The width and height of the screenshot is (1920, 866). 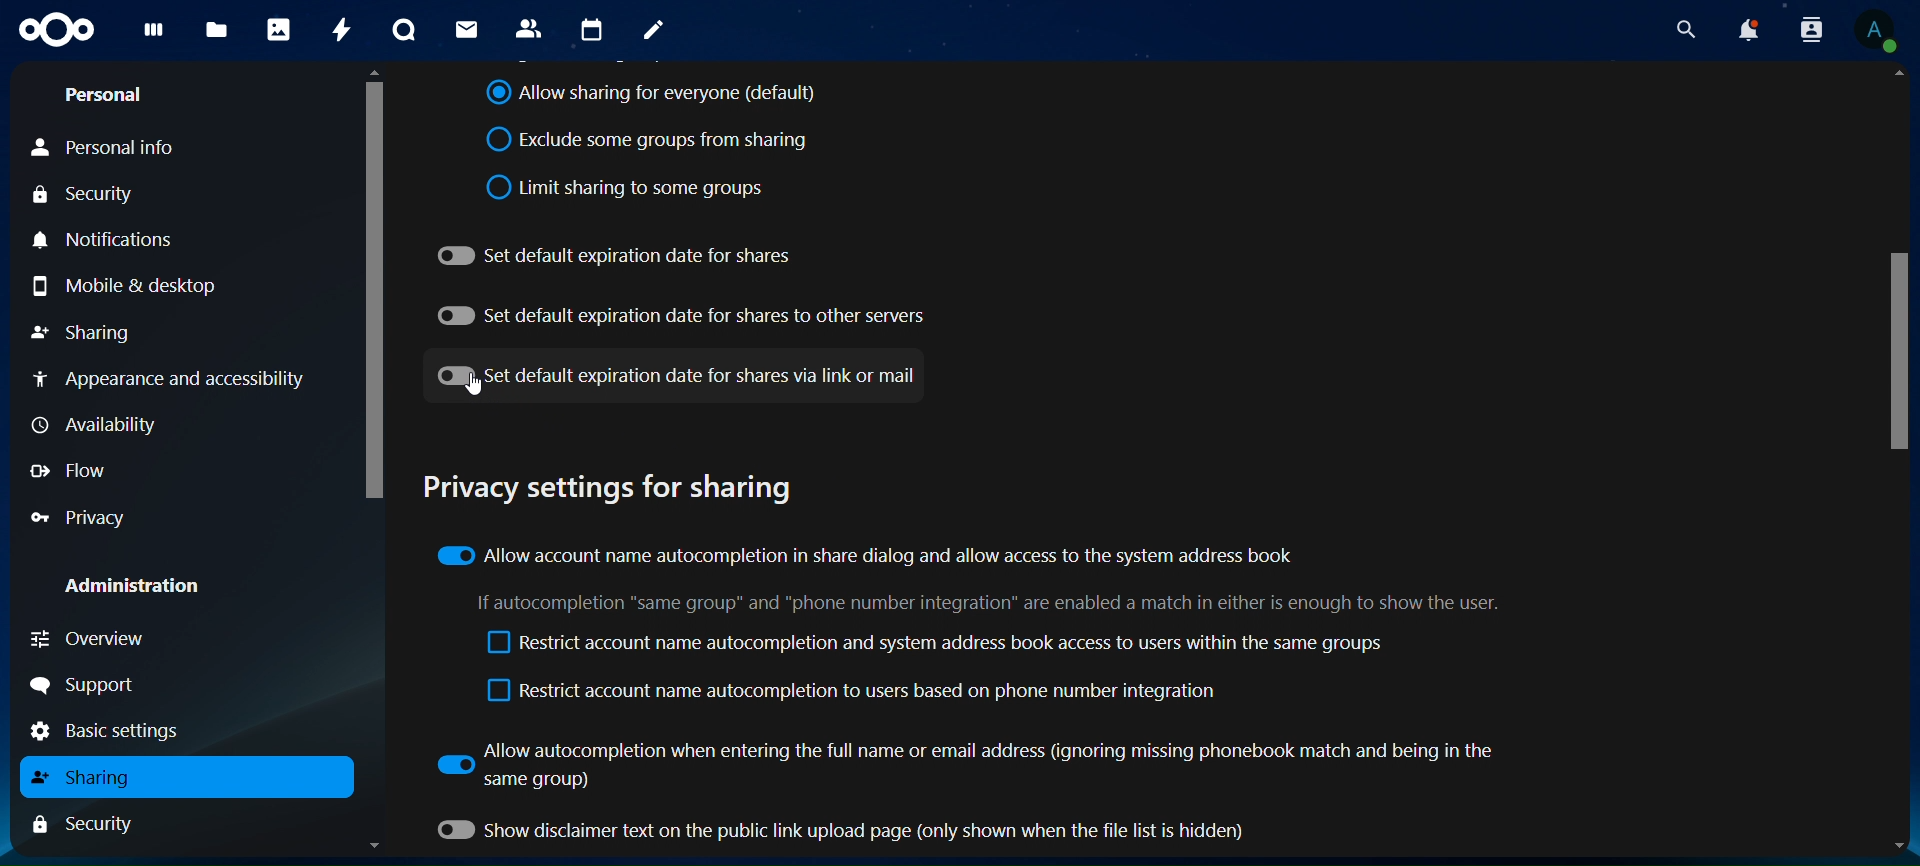 What do you see at coordinates (124, 730) in the screenshot?
I see `basic settings` at bounding box center [124, 730].